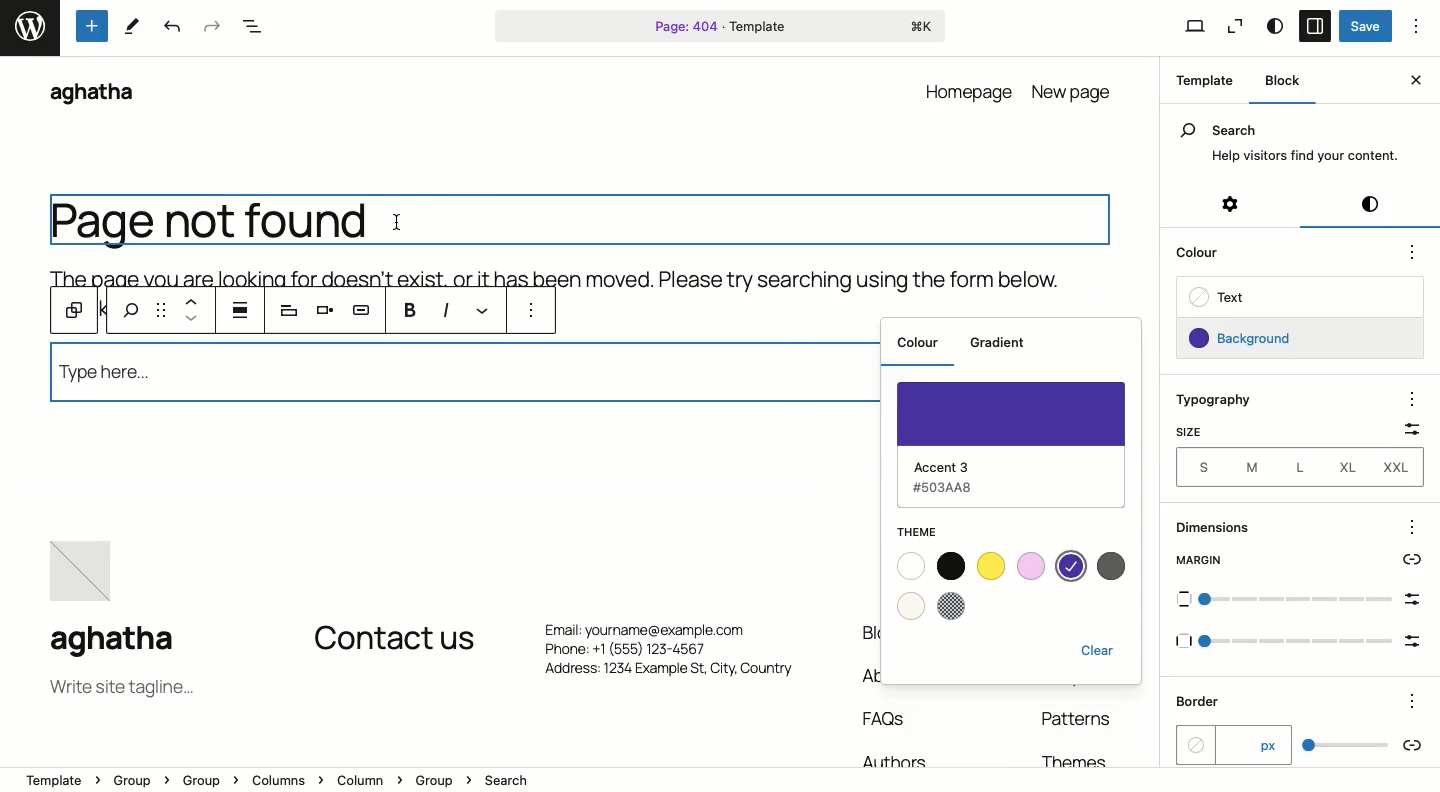 This screenshot has width=1440, height=792. What do you see at coordinates (209, 223) in the screenshot?
I see `Page not found` at bounding box center [209, 223].